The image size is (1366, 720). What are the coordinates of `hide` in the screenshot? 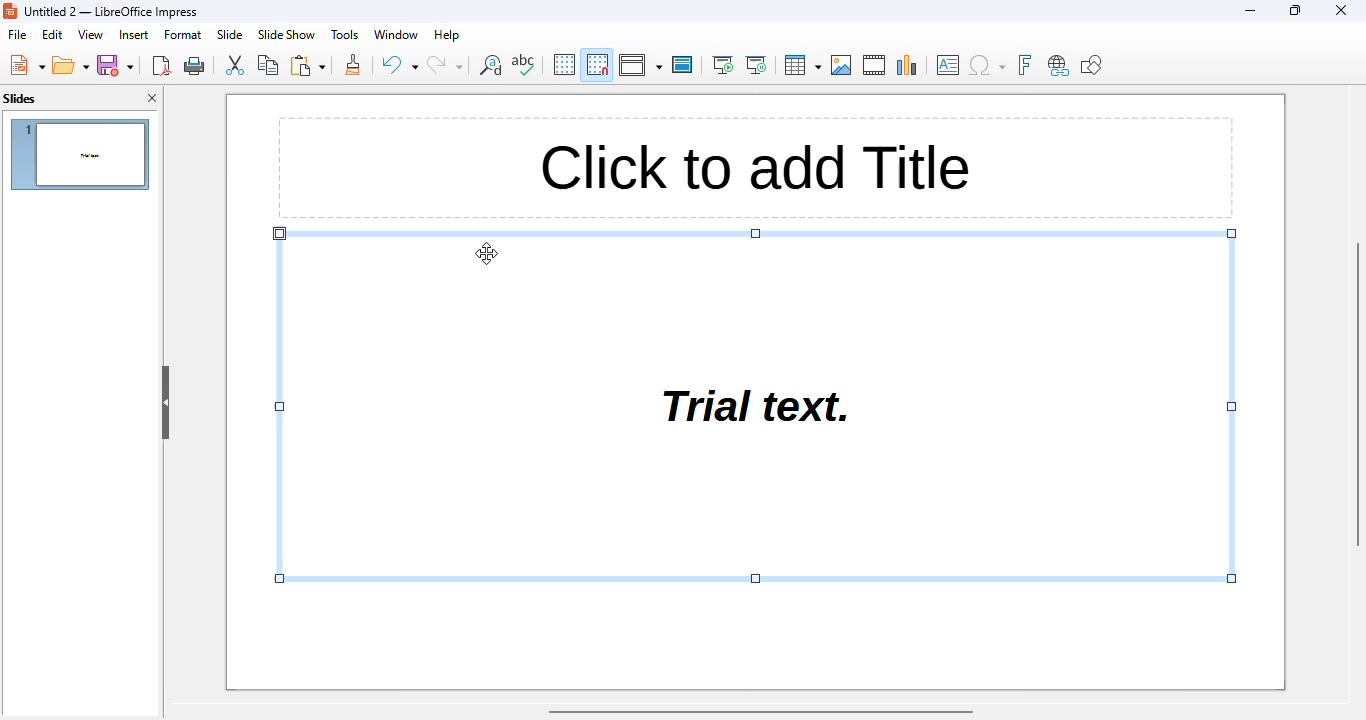 It's located at (166, 403).